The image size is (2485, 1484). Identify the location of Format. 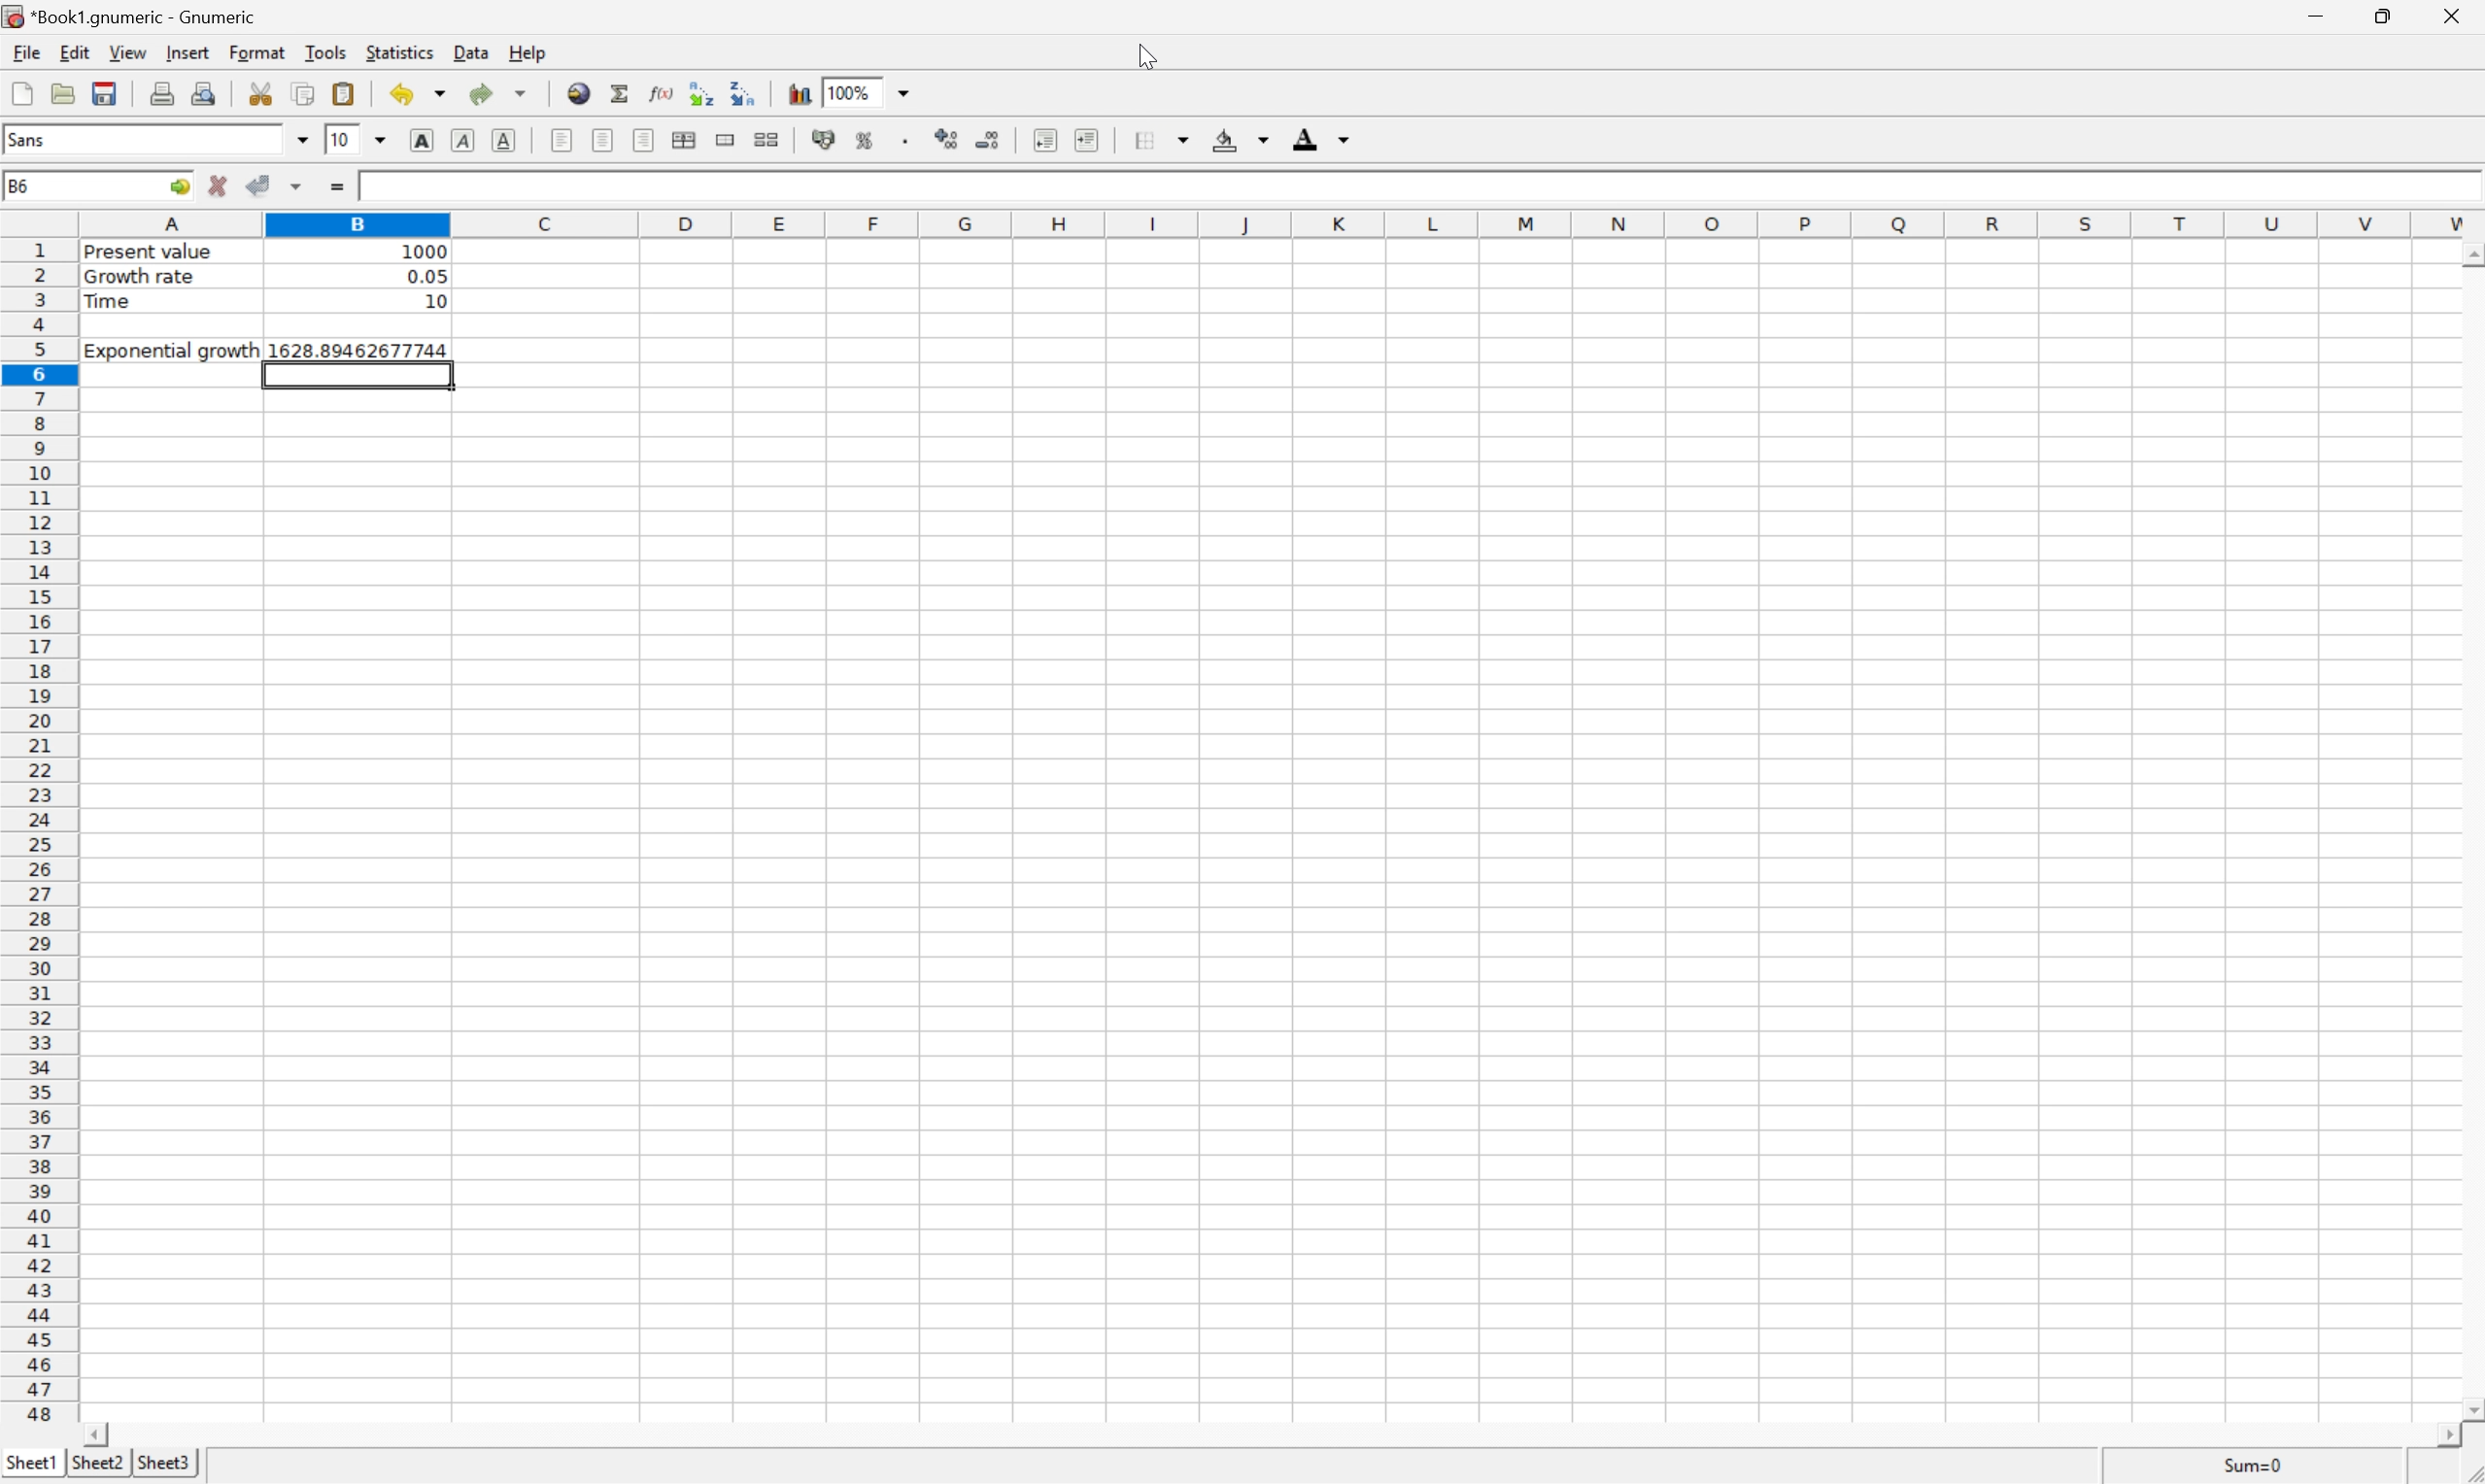
(255, 52).